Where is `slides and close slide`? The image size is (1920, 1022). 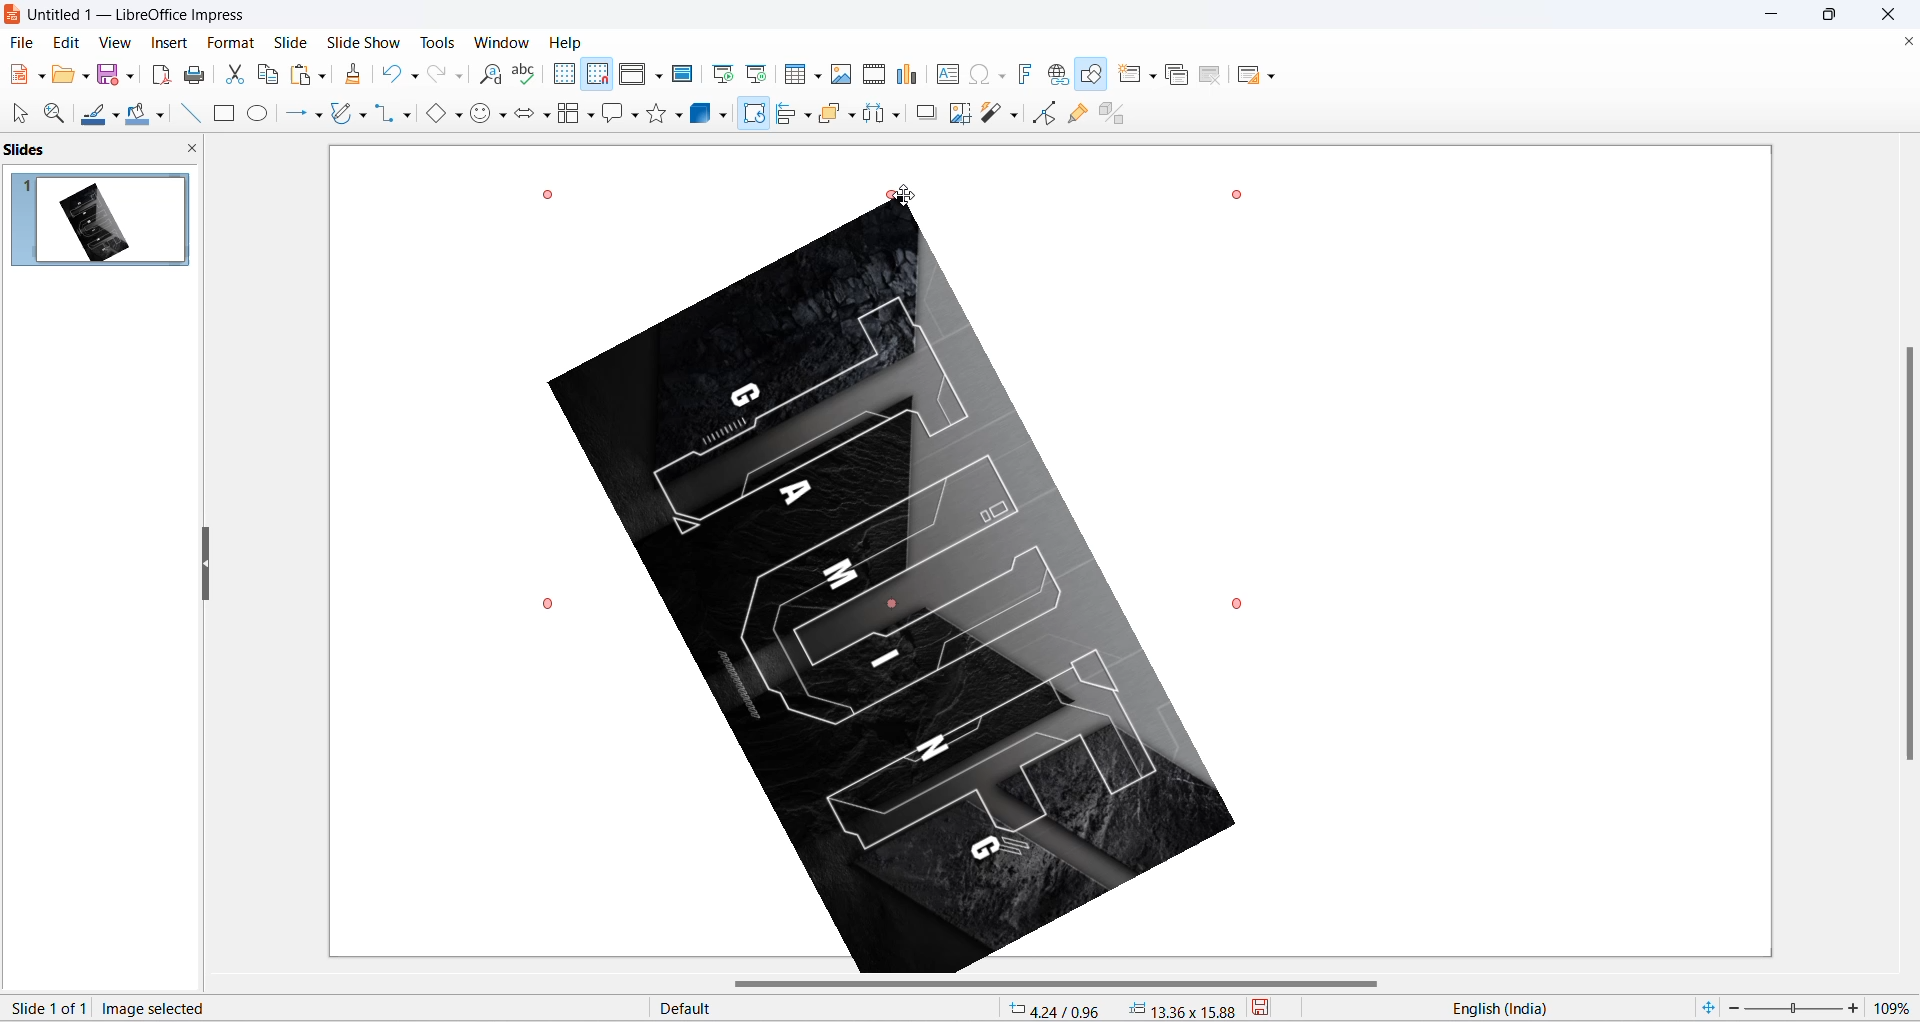
slides and close slide is located at coordinates (106, 150).